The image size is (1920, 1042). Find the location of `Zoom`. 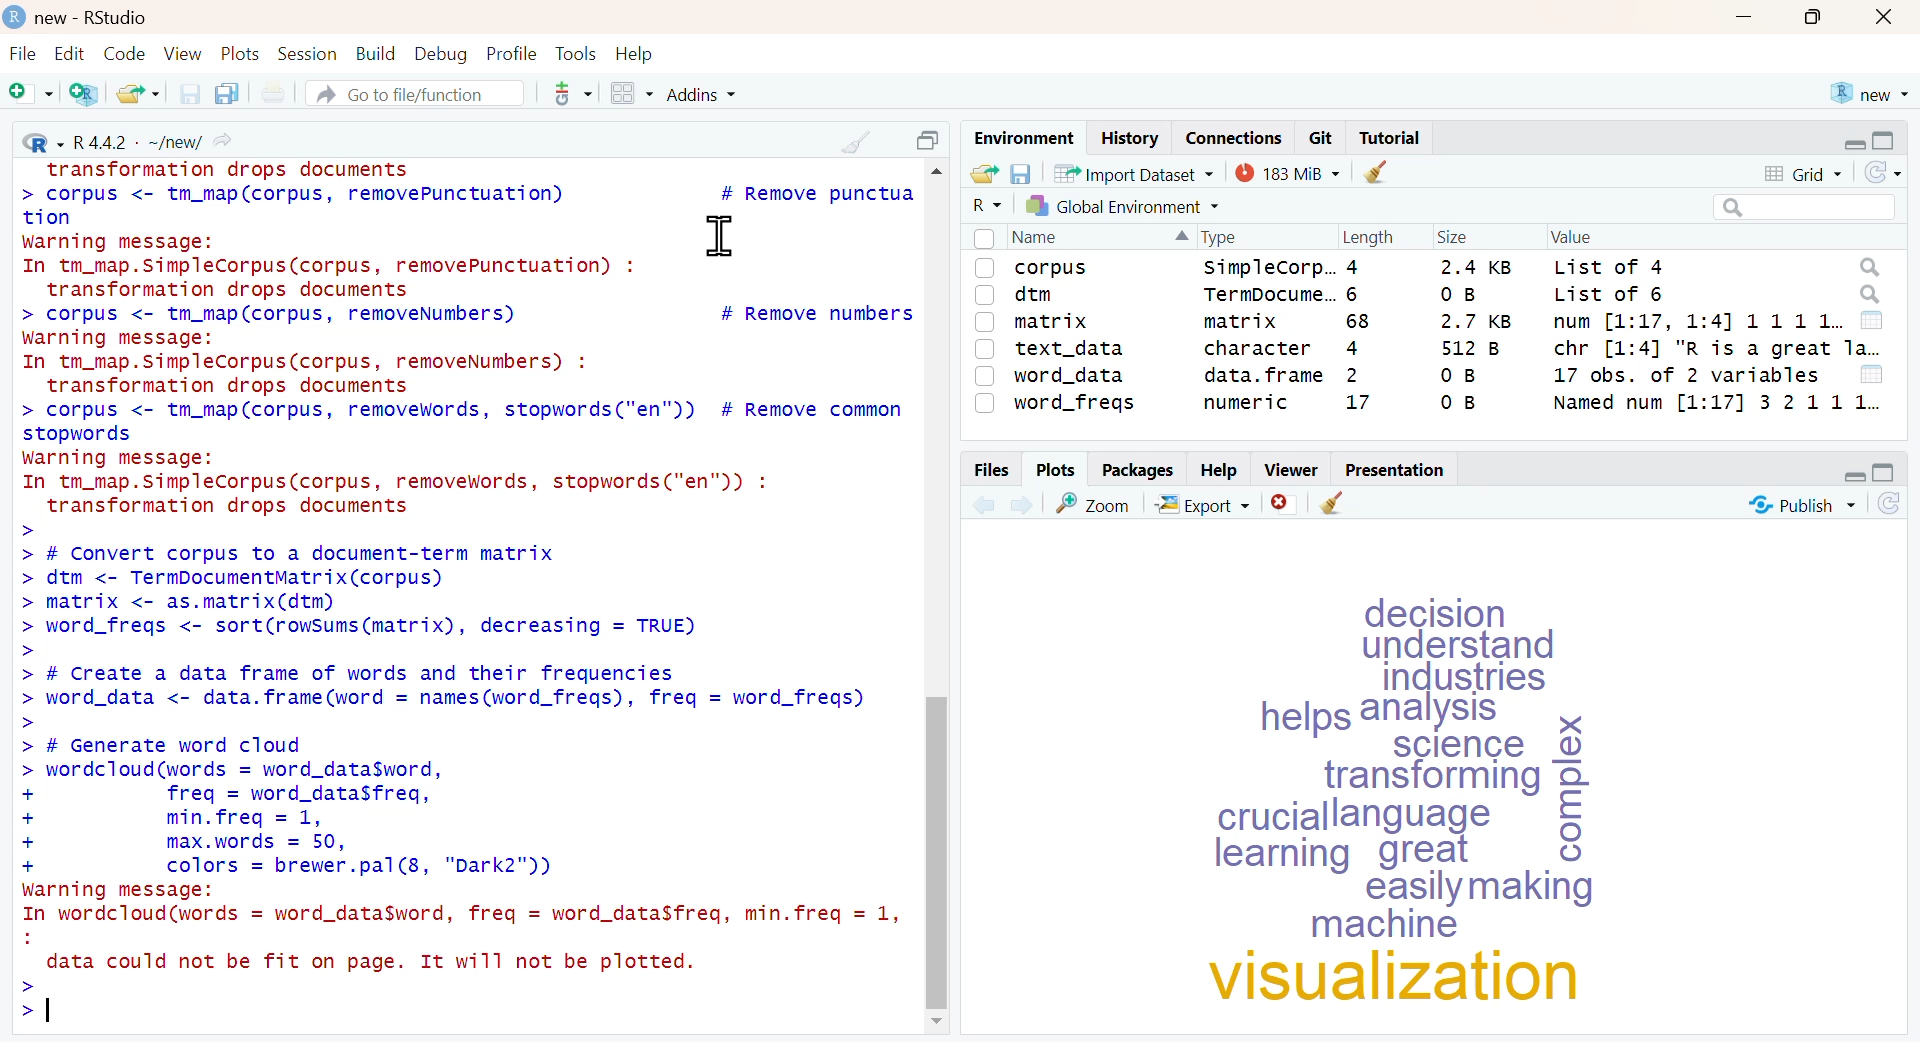

Zoom is located at coordinates (1092, 502).